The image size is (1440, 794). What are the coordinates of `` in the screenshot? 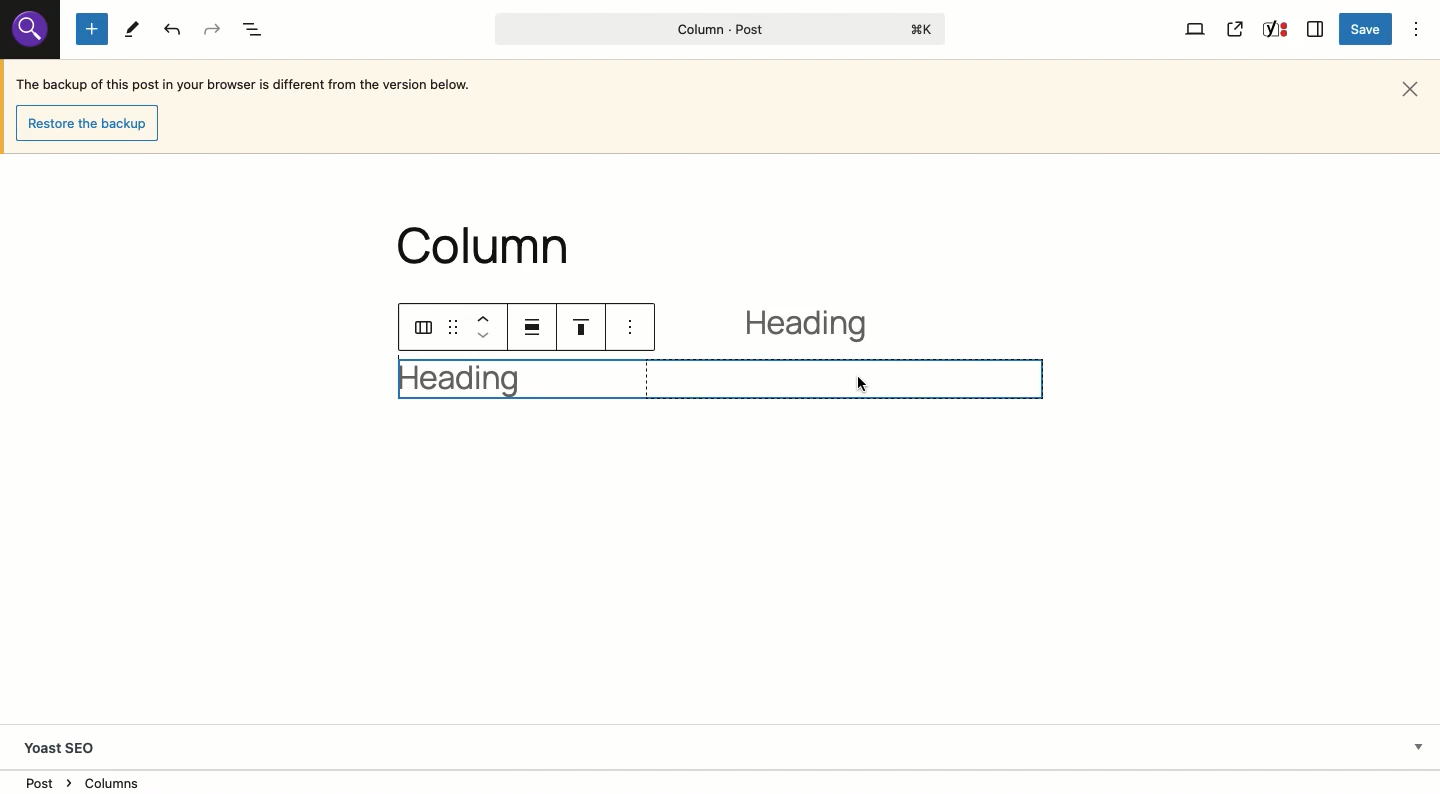 It's located at (27, 30).